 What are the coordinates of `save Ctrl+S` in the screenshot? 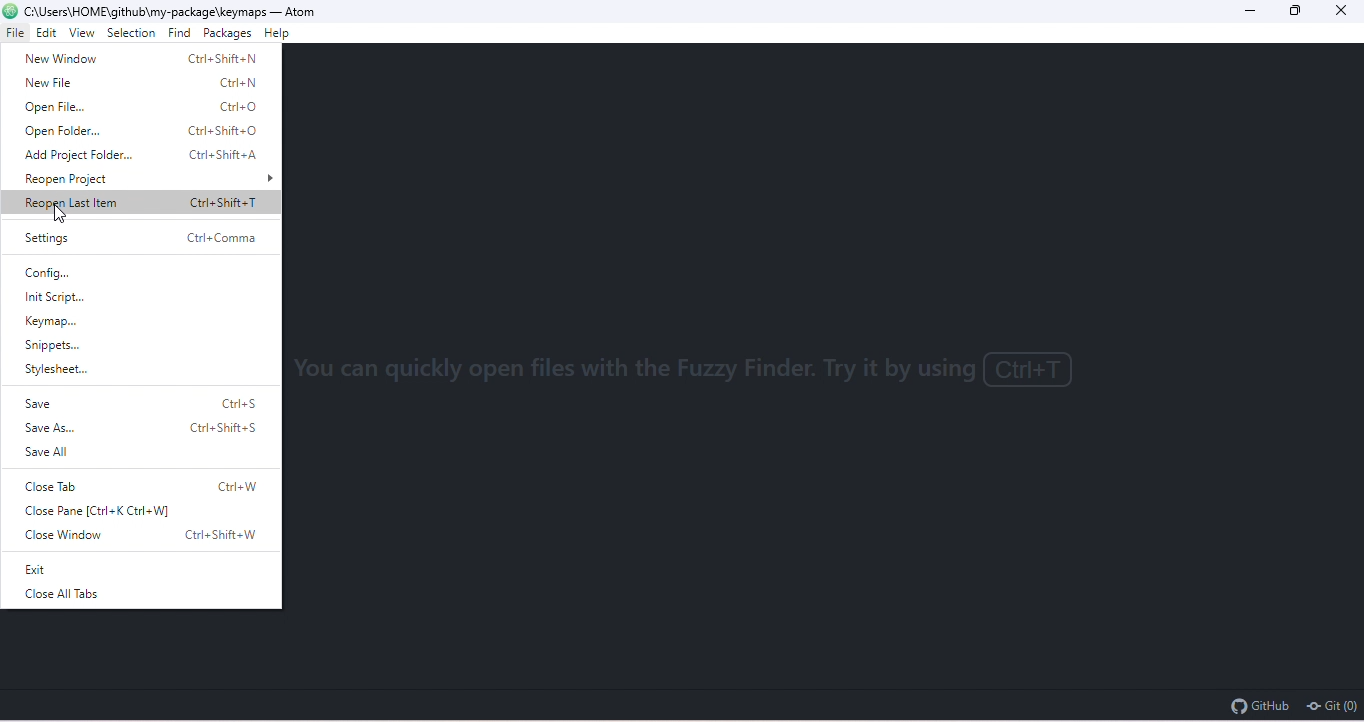 It's located at (134, 402).